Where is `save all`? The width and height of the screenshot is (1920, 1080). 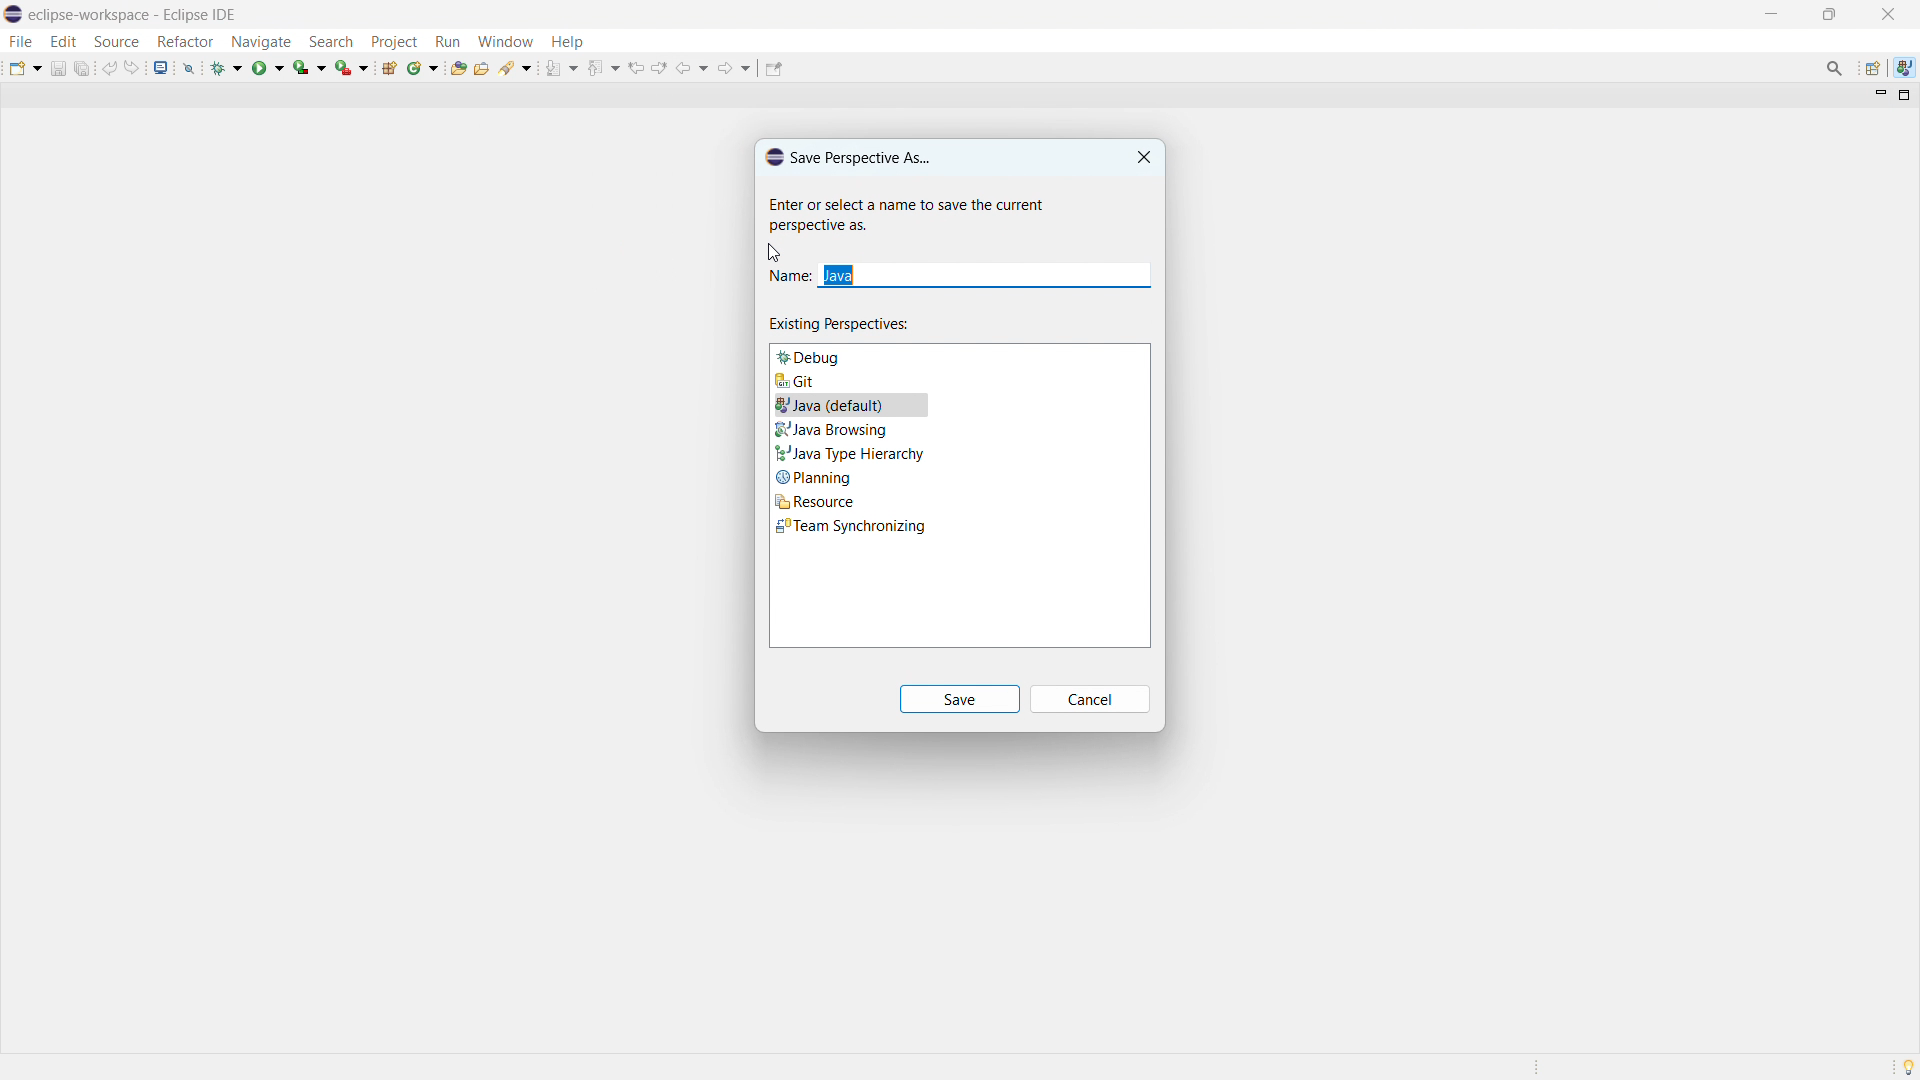
save all is located at coordinates (83, 67).